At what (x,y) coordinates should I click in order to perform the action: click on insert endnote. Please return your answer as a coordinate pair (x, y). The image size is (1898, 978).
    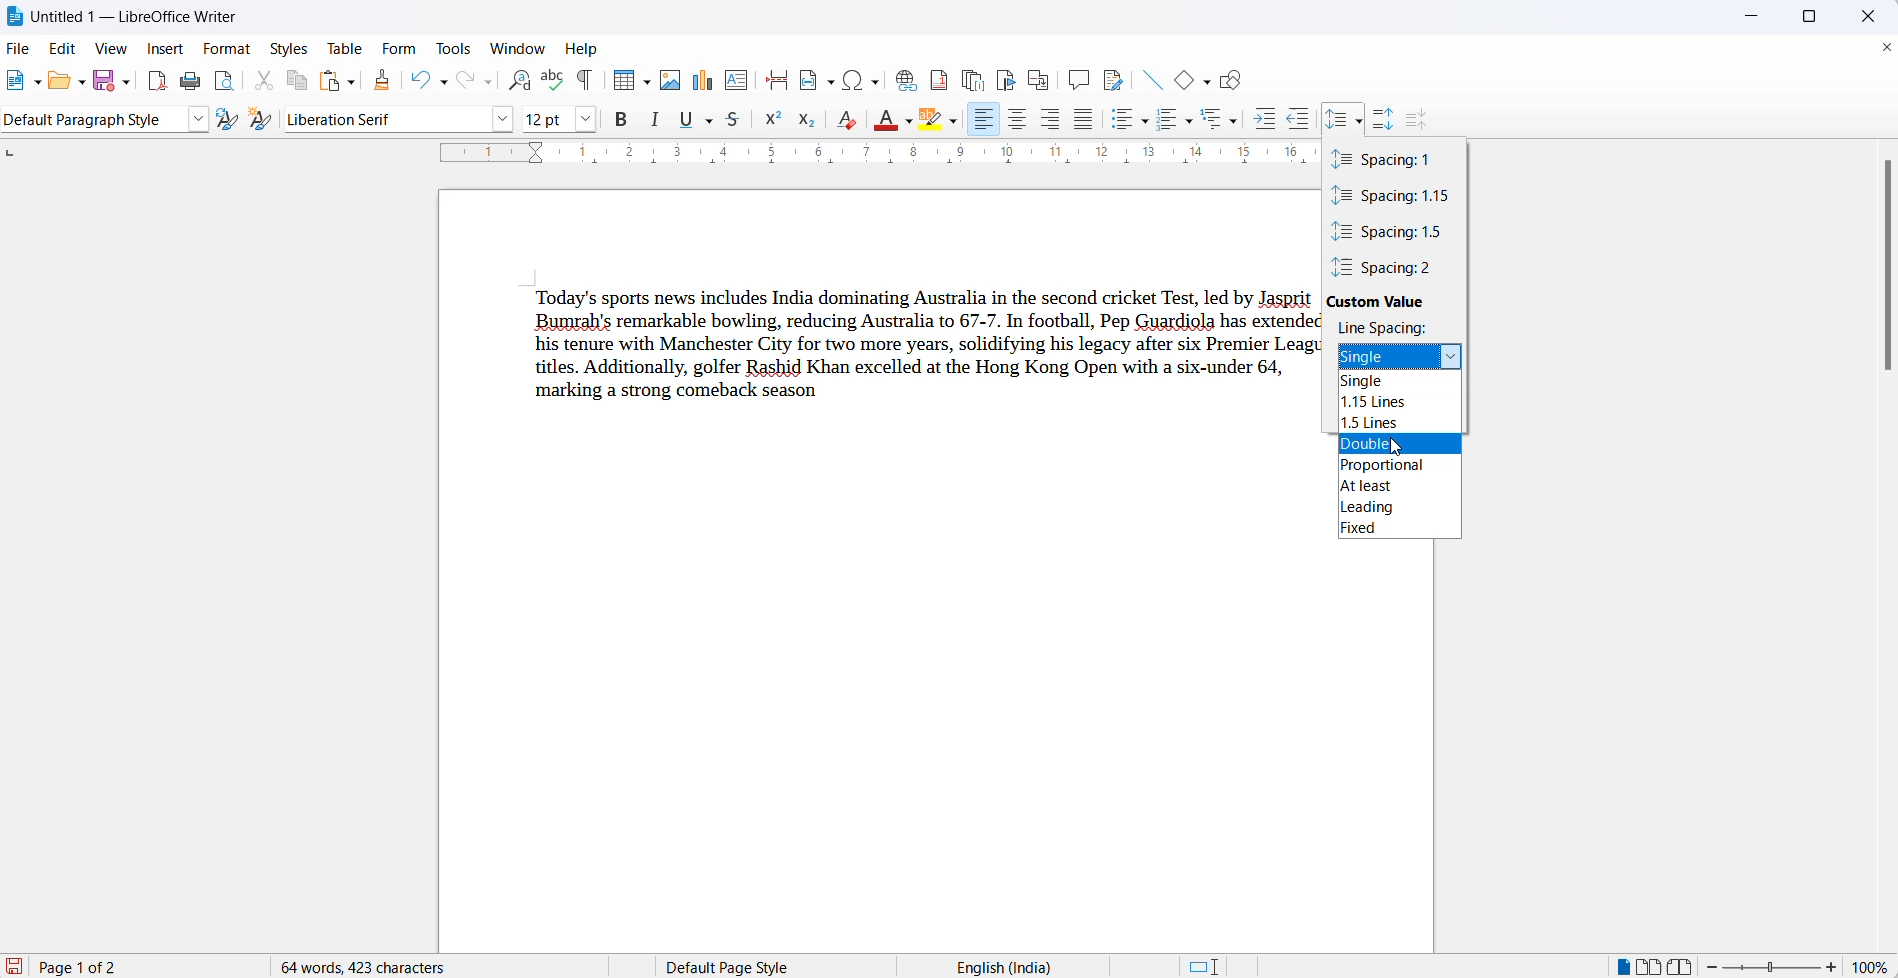
    Looking at the image, I should click on (970, 77).